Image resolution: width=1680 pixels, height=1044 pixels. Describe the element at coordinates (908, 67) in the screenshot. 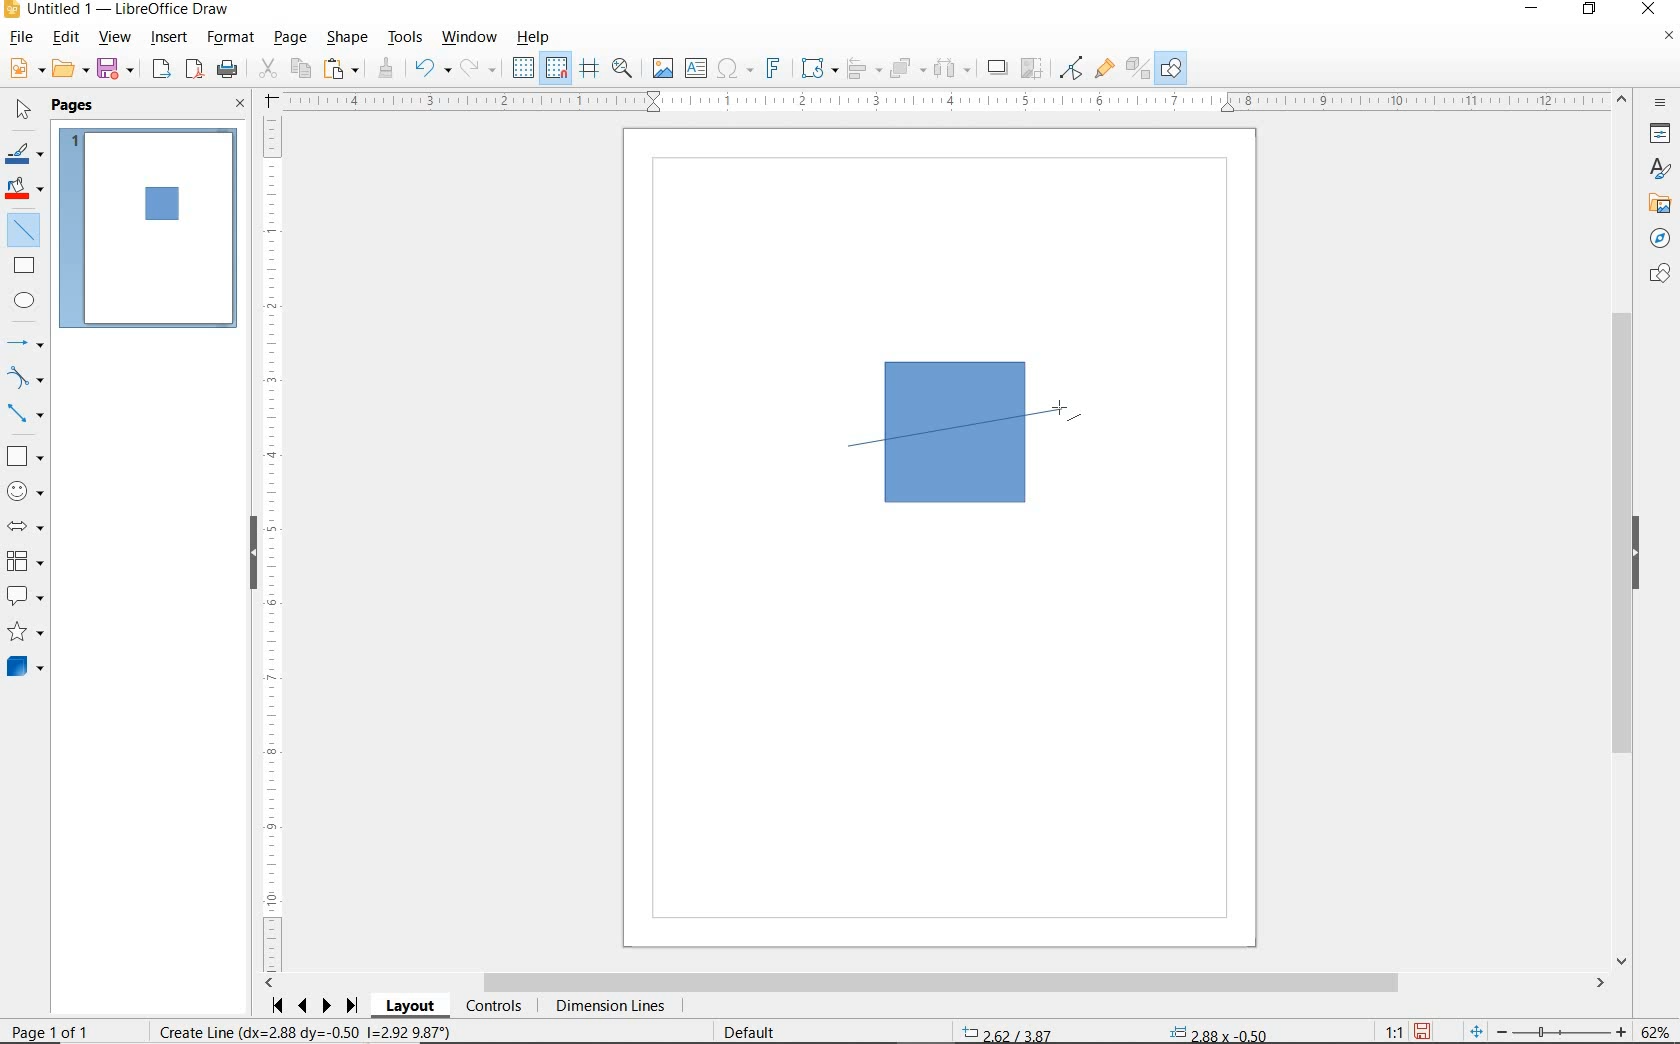

I see `ARRANGE` at that location.